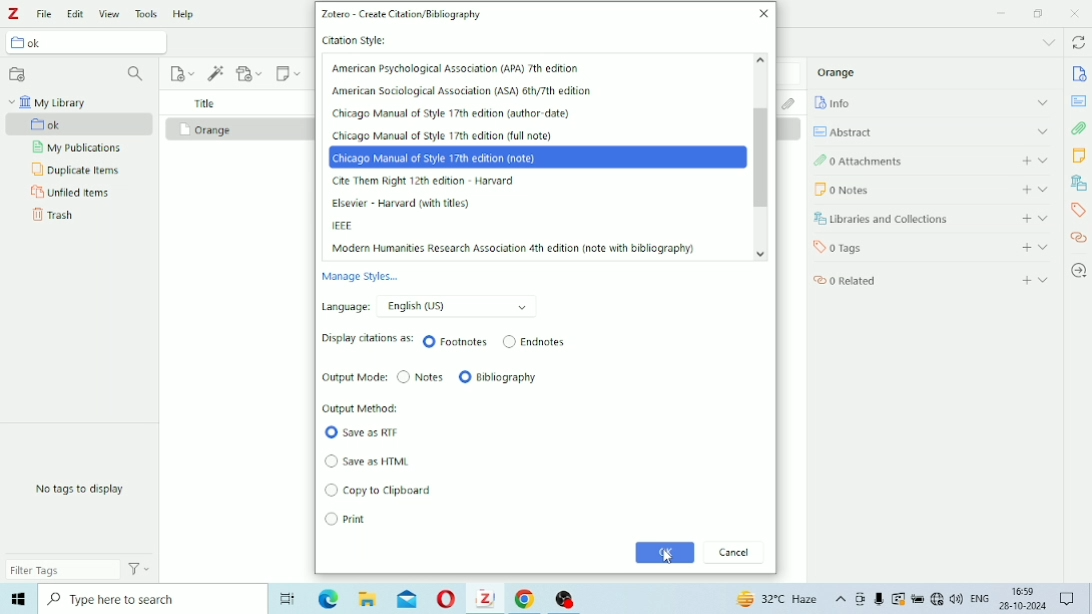 Image resolution: width=1092 pixels, height=614 pixels. I want to click on Add Attachment, so click(251, 72).